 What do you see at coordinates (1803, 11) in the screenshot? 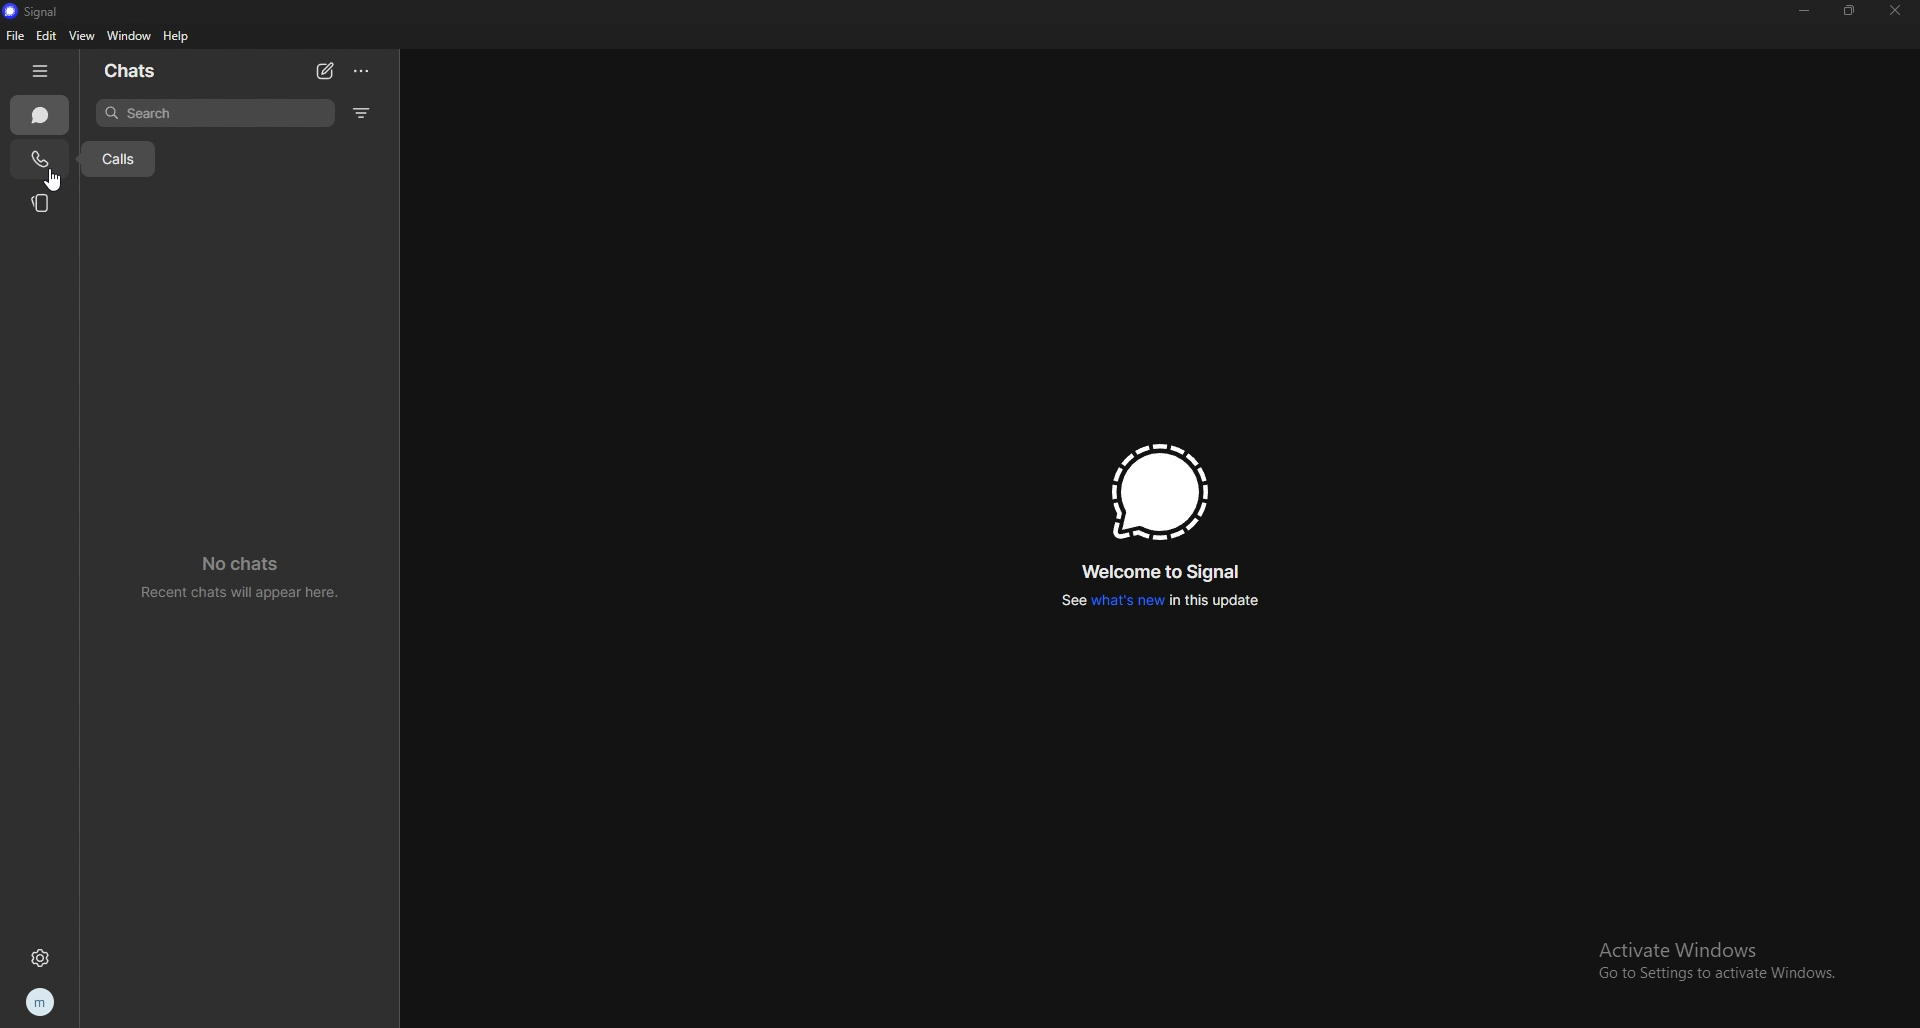
I see `minimize` at bounding box center [1803, 11].